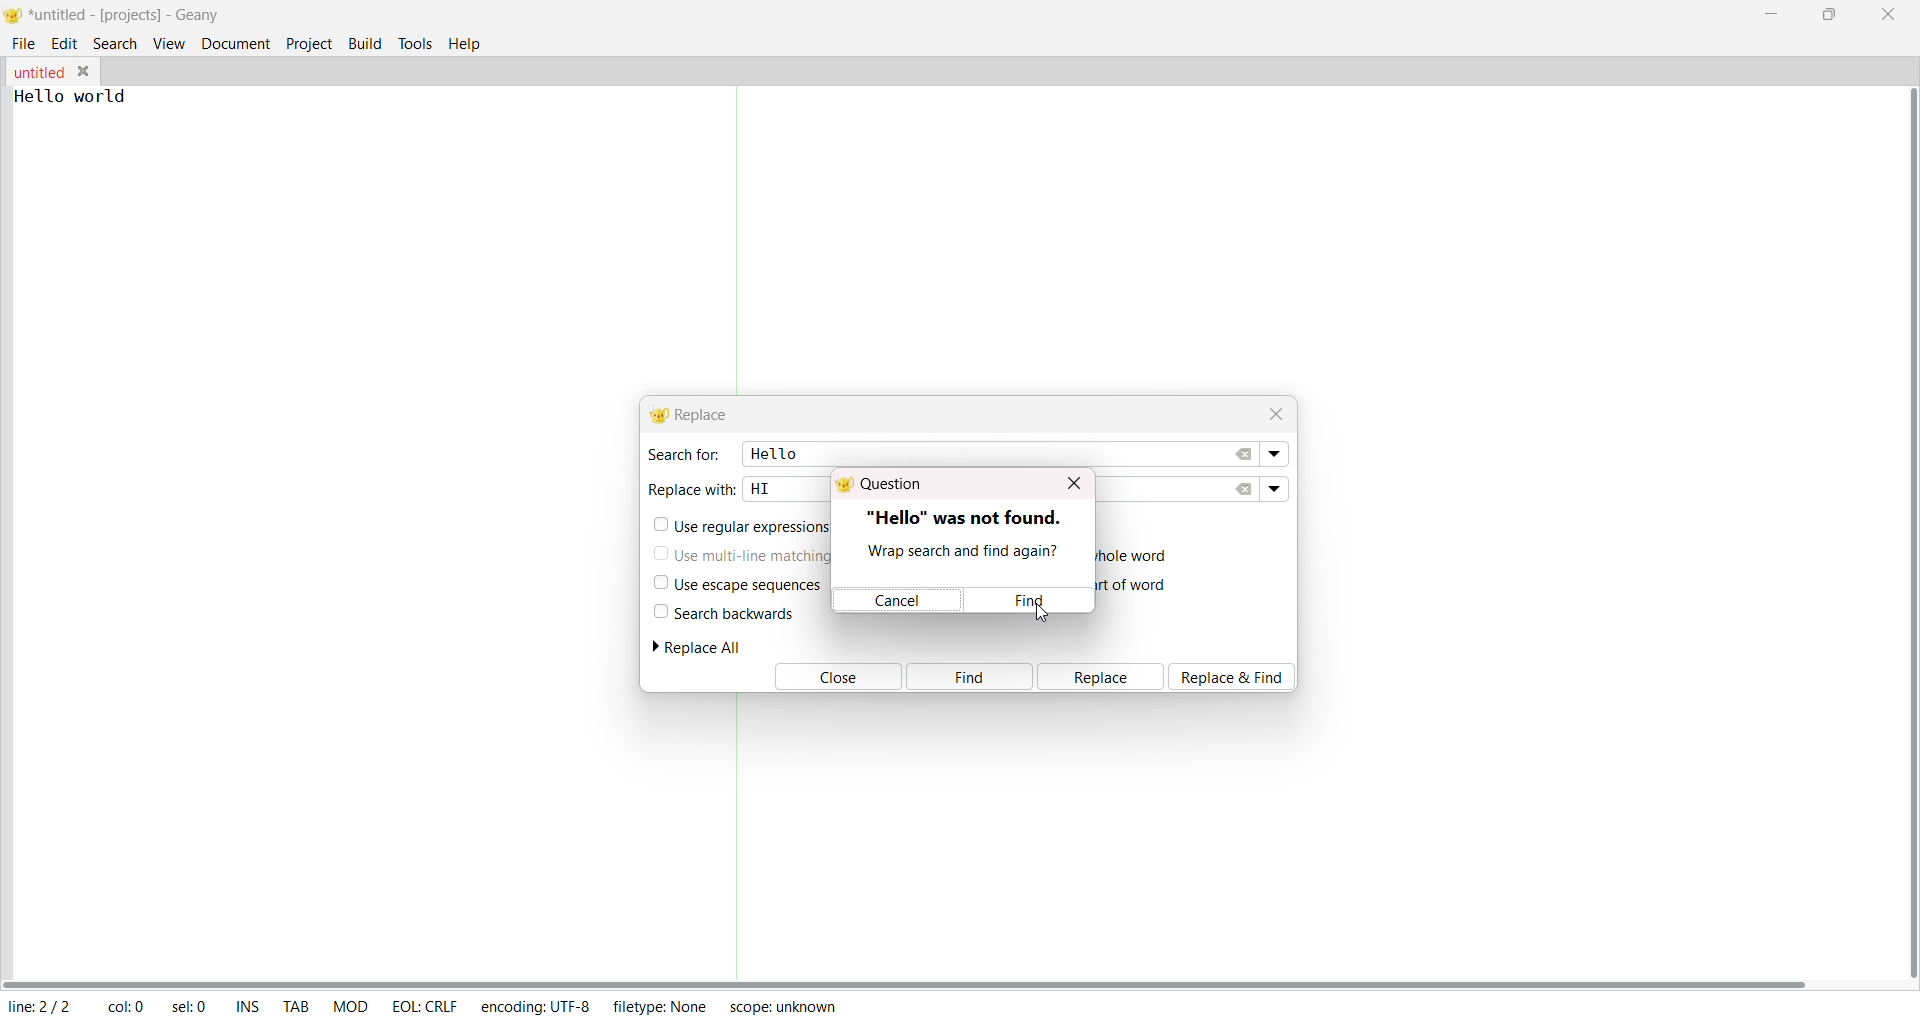  I want to click on use regular expressions, so click(744, 527).